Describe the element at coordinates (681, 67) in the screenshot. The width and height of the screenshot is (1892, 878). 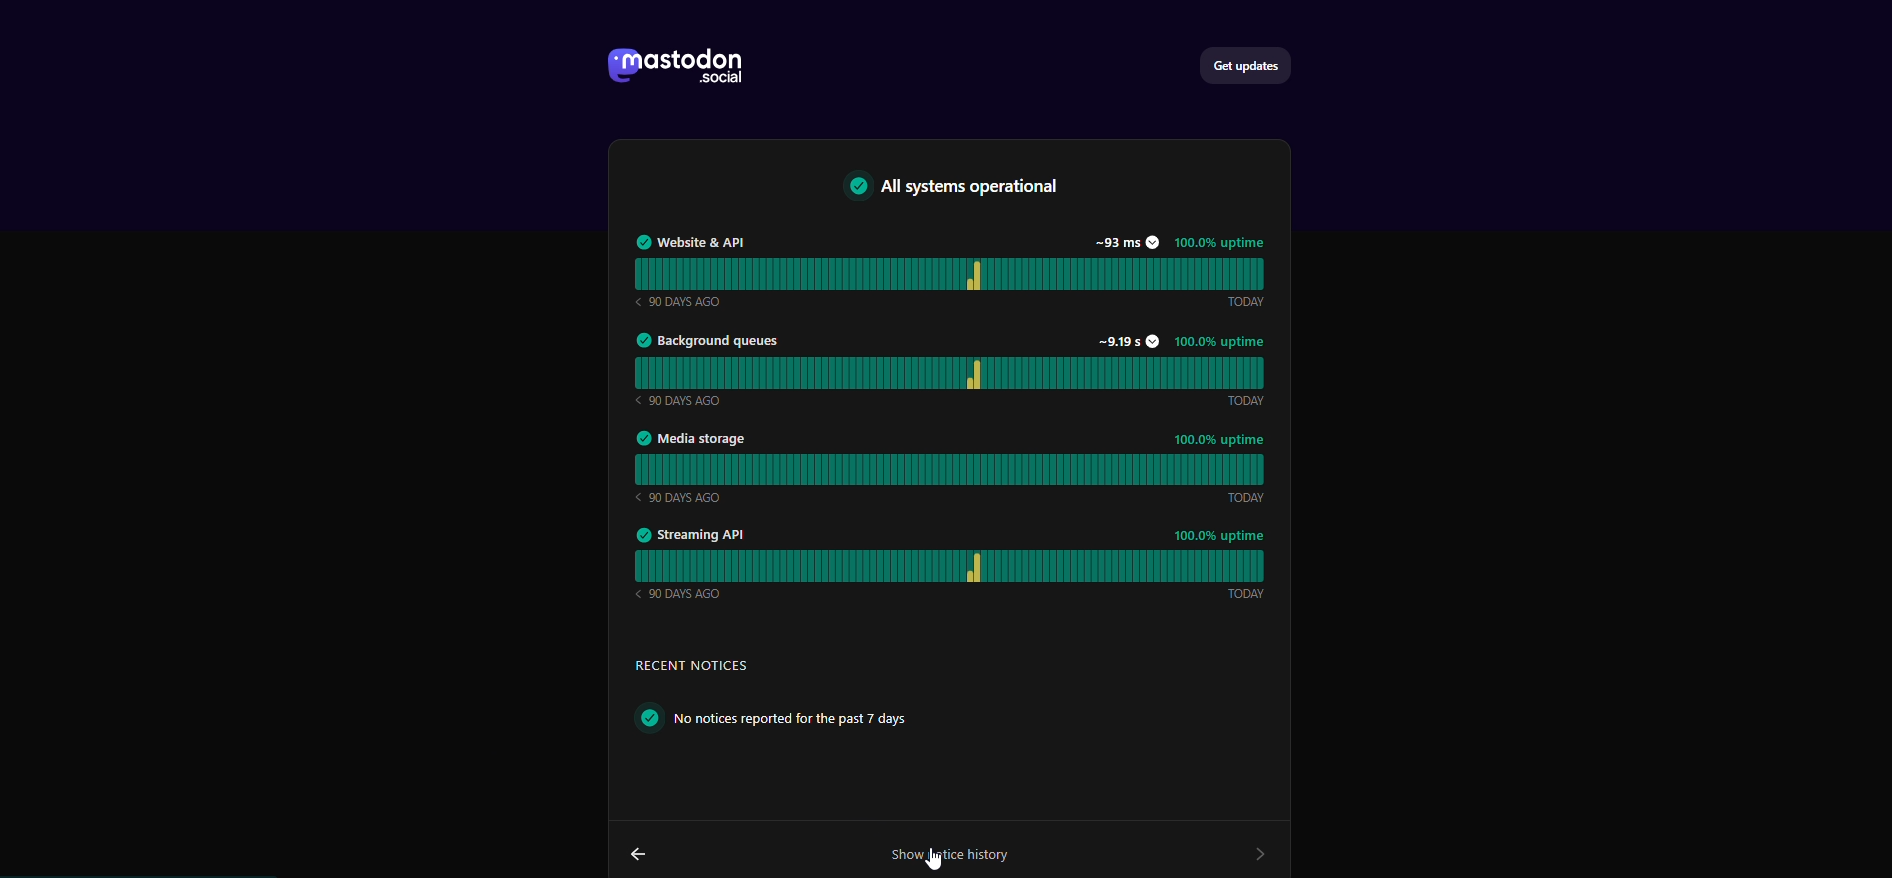
I see `logo` at that location.